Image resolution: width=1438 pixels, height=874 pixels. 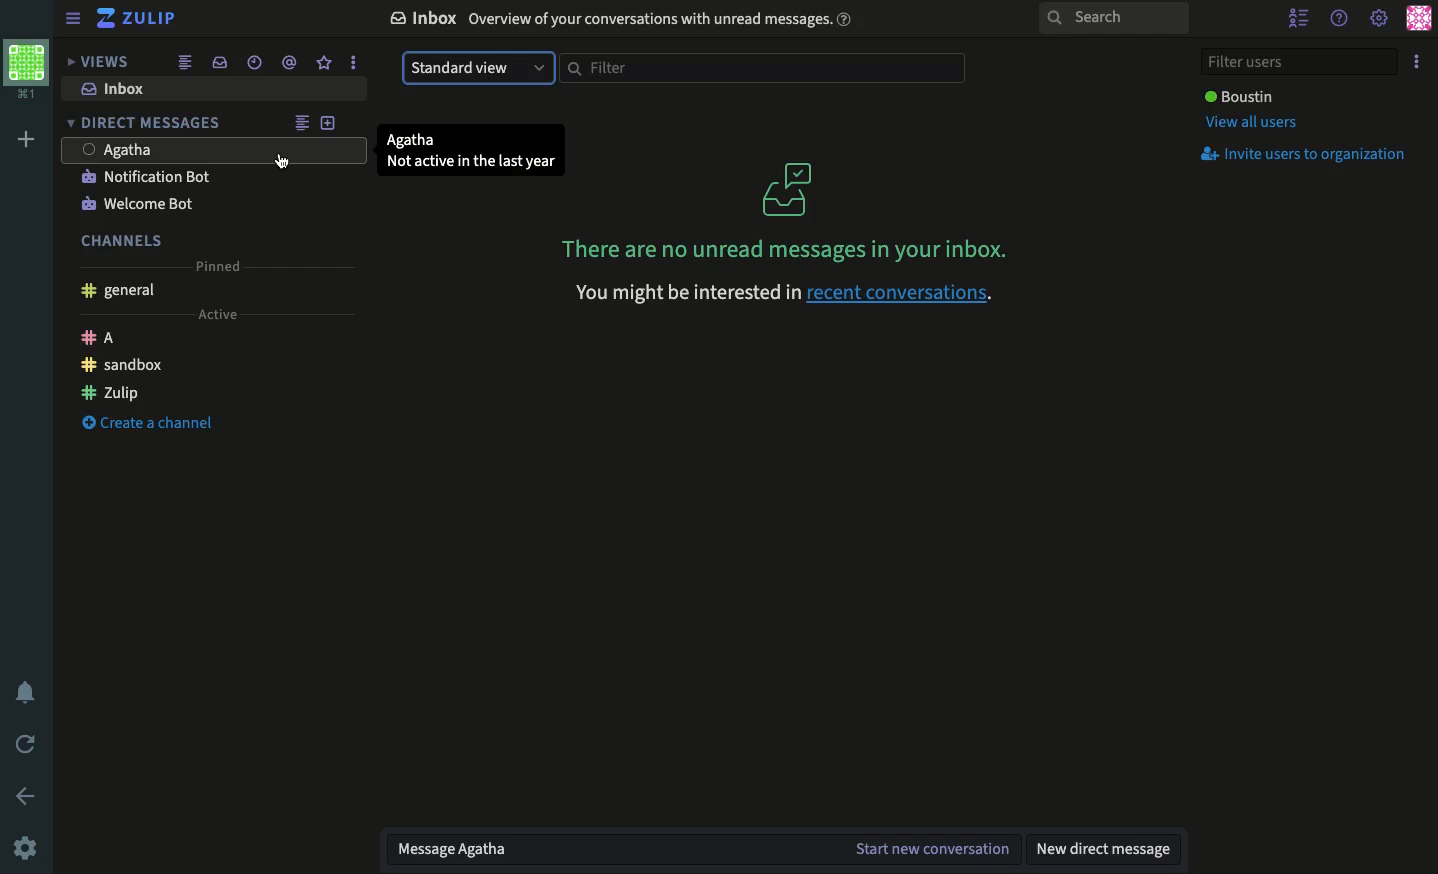 I want to click on Inbox, so click(x=116, y=88).